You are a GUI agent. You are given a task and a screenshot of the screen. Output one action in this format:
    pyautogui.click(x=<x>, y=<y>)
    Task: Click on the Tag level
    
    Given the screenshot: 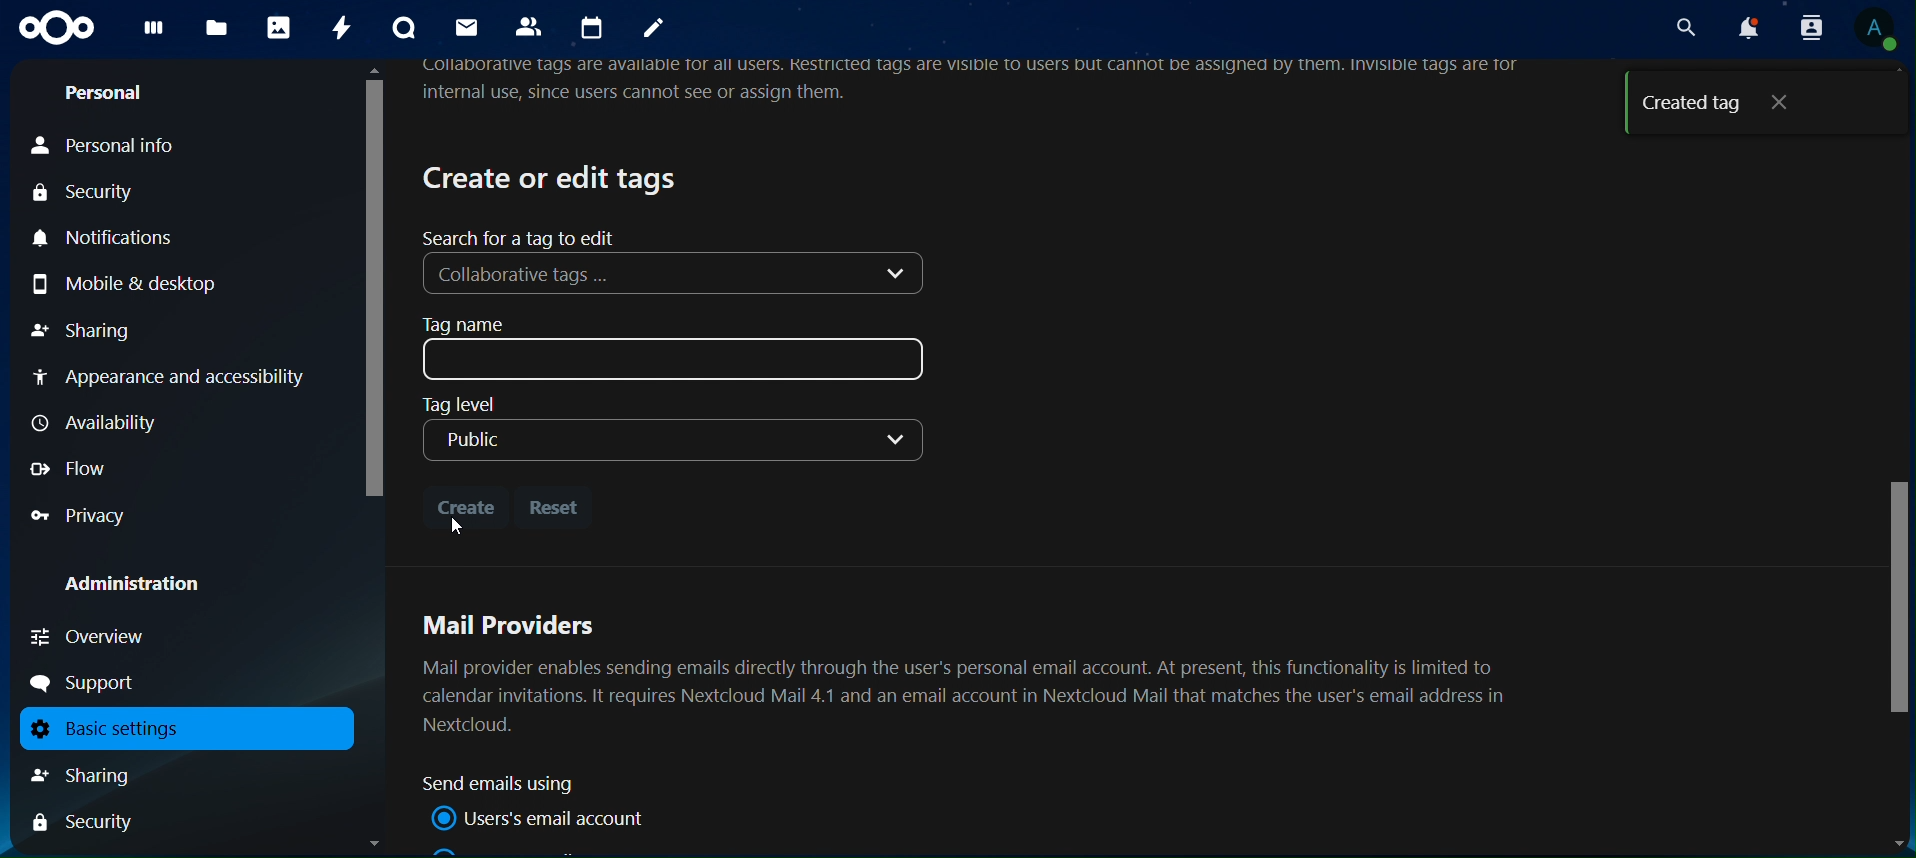 What is the action you would take?
    pyautogui.click(x=459, y=405)
    